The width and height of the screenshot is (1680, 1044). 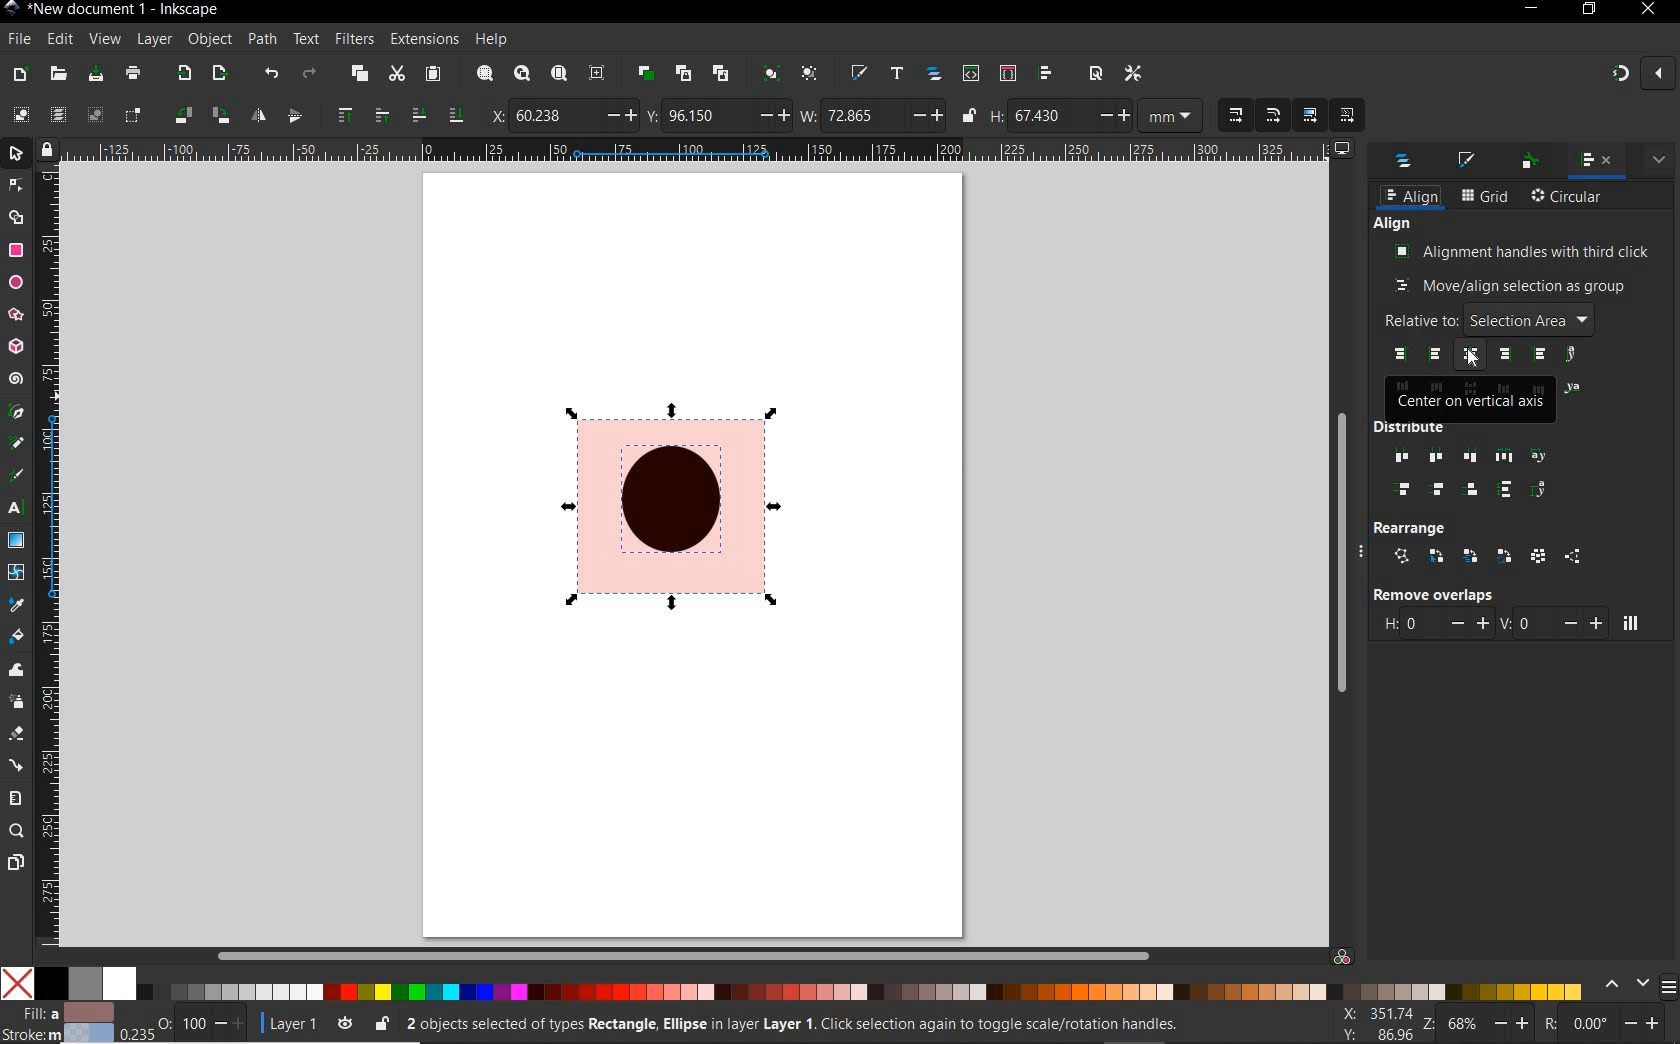 I want to click on xy coordinates, so click(x=1383, y=1025).